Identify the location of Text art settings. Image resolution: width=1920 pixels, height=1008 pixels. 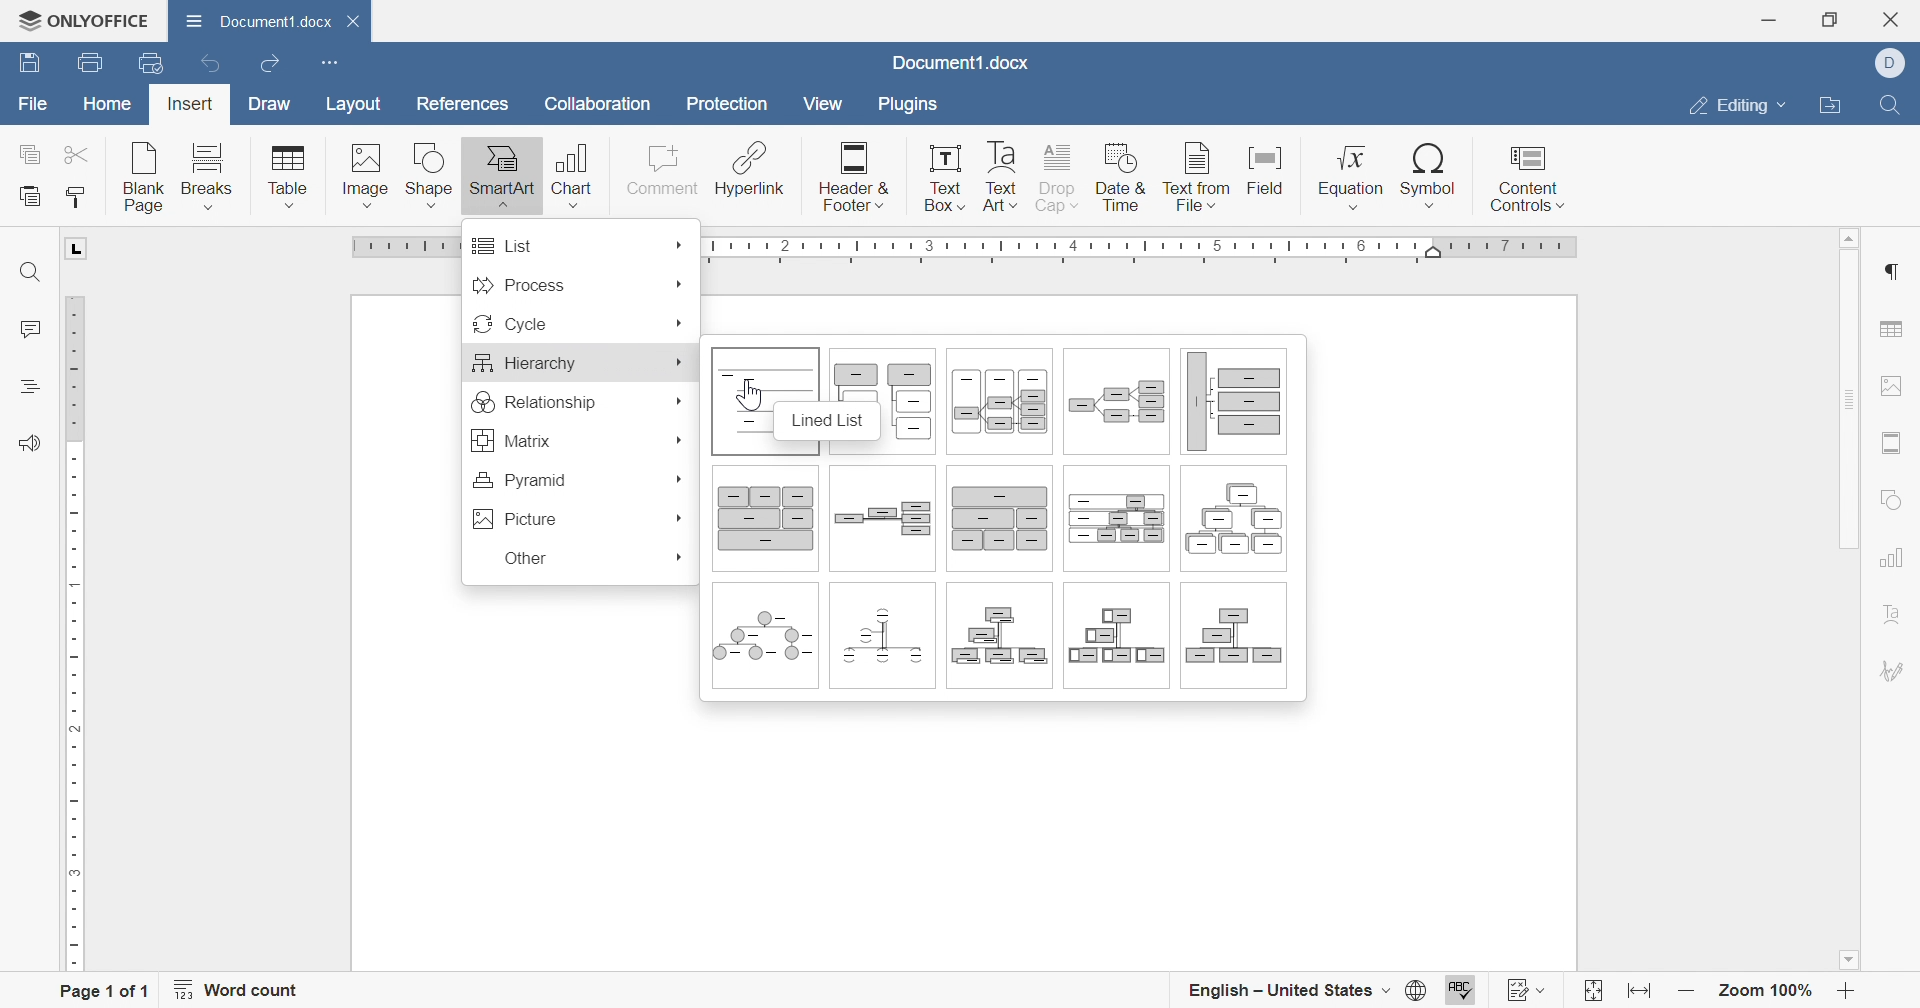
(1893, 618).